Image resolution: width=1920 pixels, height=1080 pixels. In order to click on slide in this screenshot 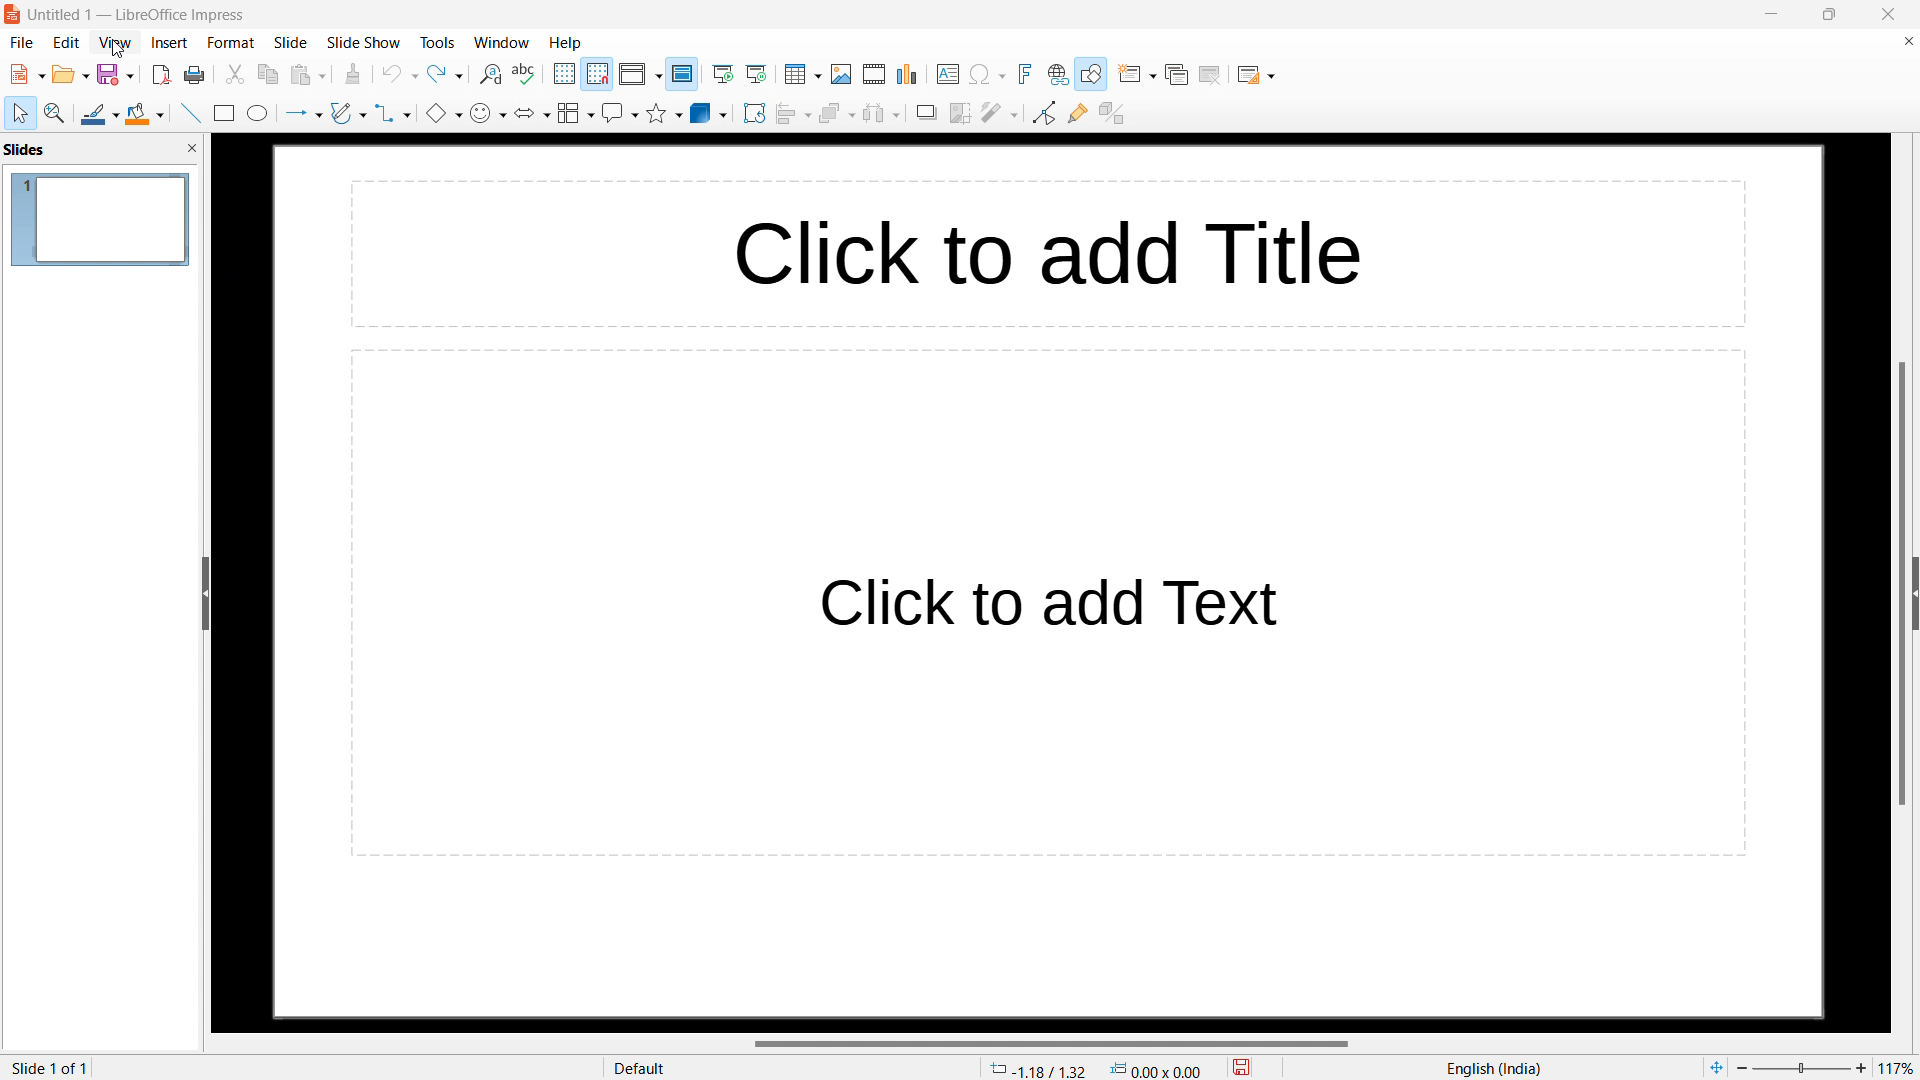, I will do `click(290, 42)`.